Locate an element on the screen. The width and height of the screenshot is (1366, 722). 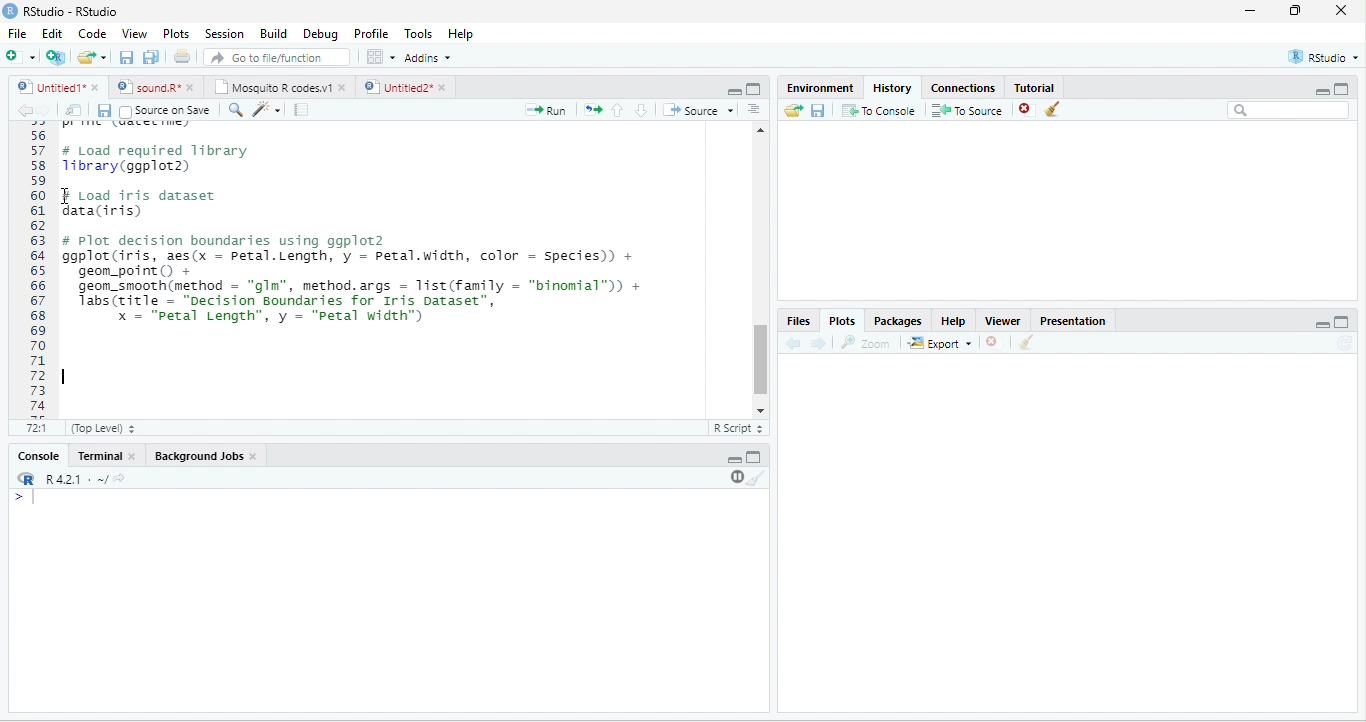
cursor is located at coordinates (68, 196).